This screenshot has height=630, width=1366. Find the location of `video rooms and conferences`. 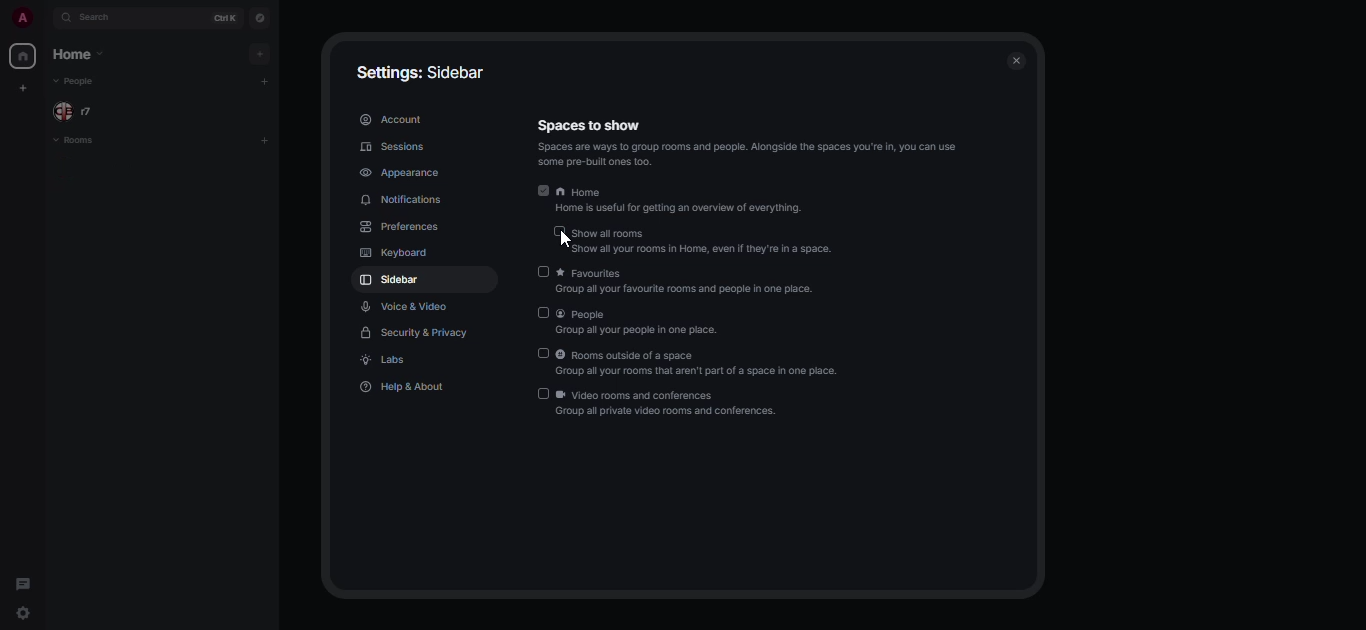

video rooms and conferences is located at coordinates (669, 405).